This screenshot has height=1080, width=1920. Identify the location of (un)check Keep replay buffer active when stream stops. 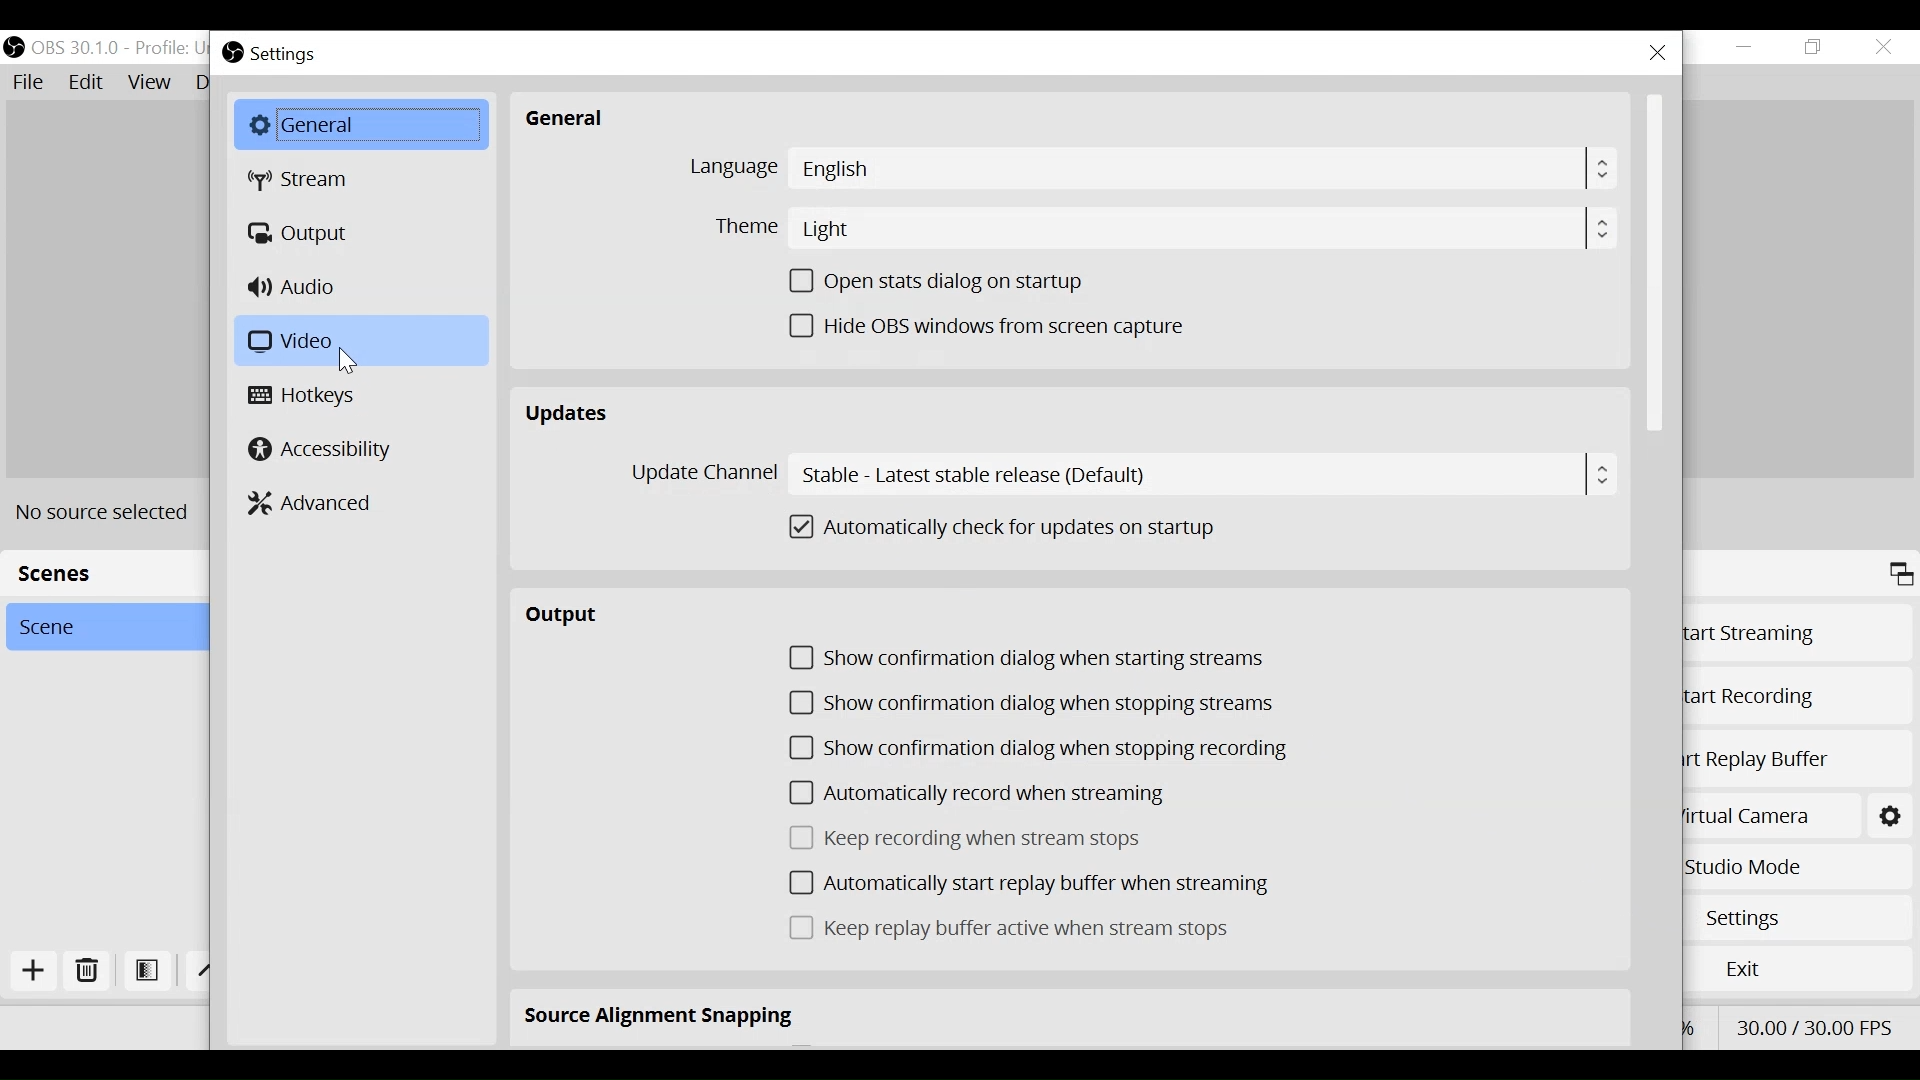
(1018, 929).